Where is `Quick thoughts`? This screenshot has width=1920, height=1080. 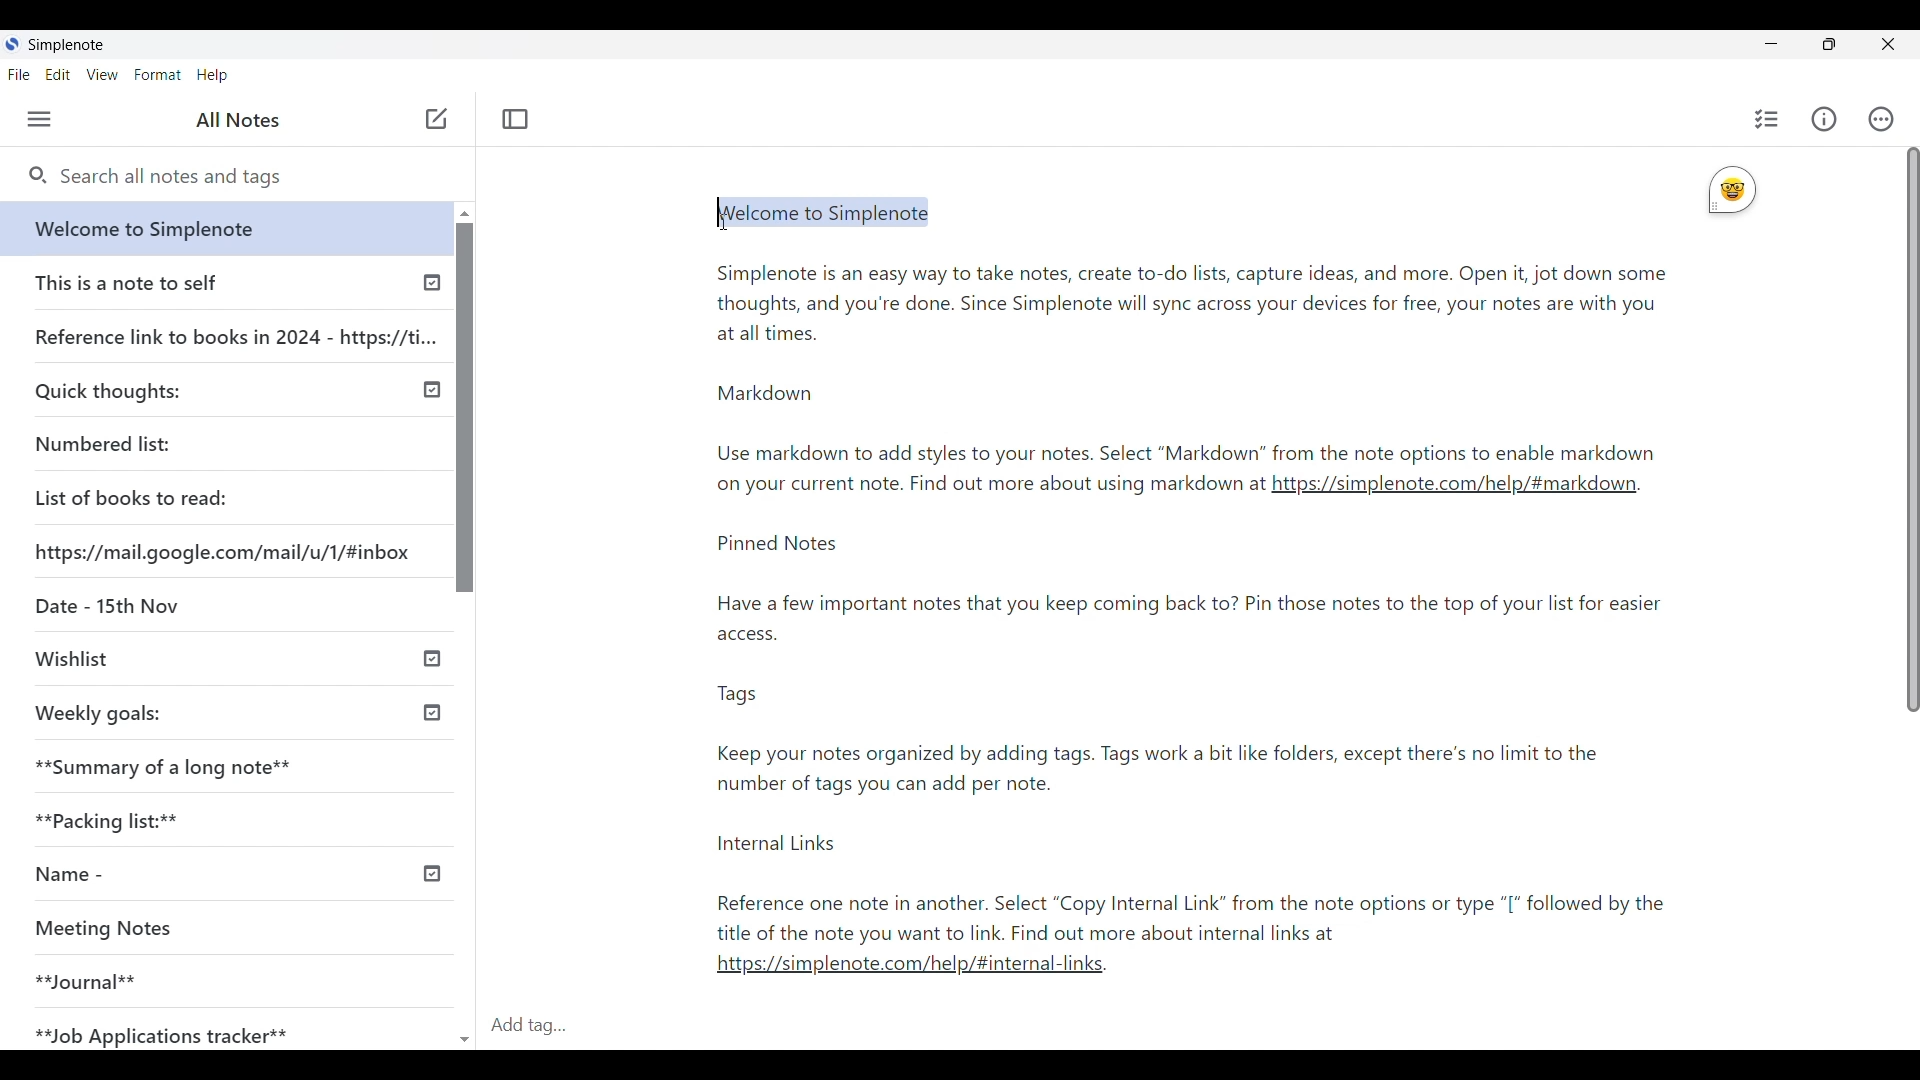
Quick thoughts is located at coordinates (108, 392).